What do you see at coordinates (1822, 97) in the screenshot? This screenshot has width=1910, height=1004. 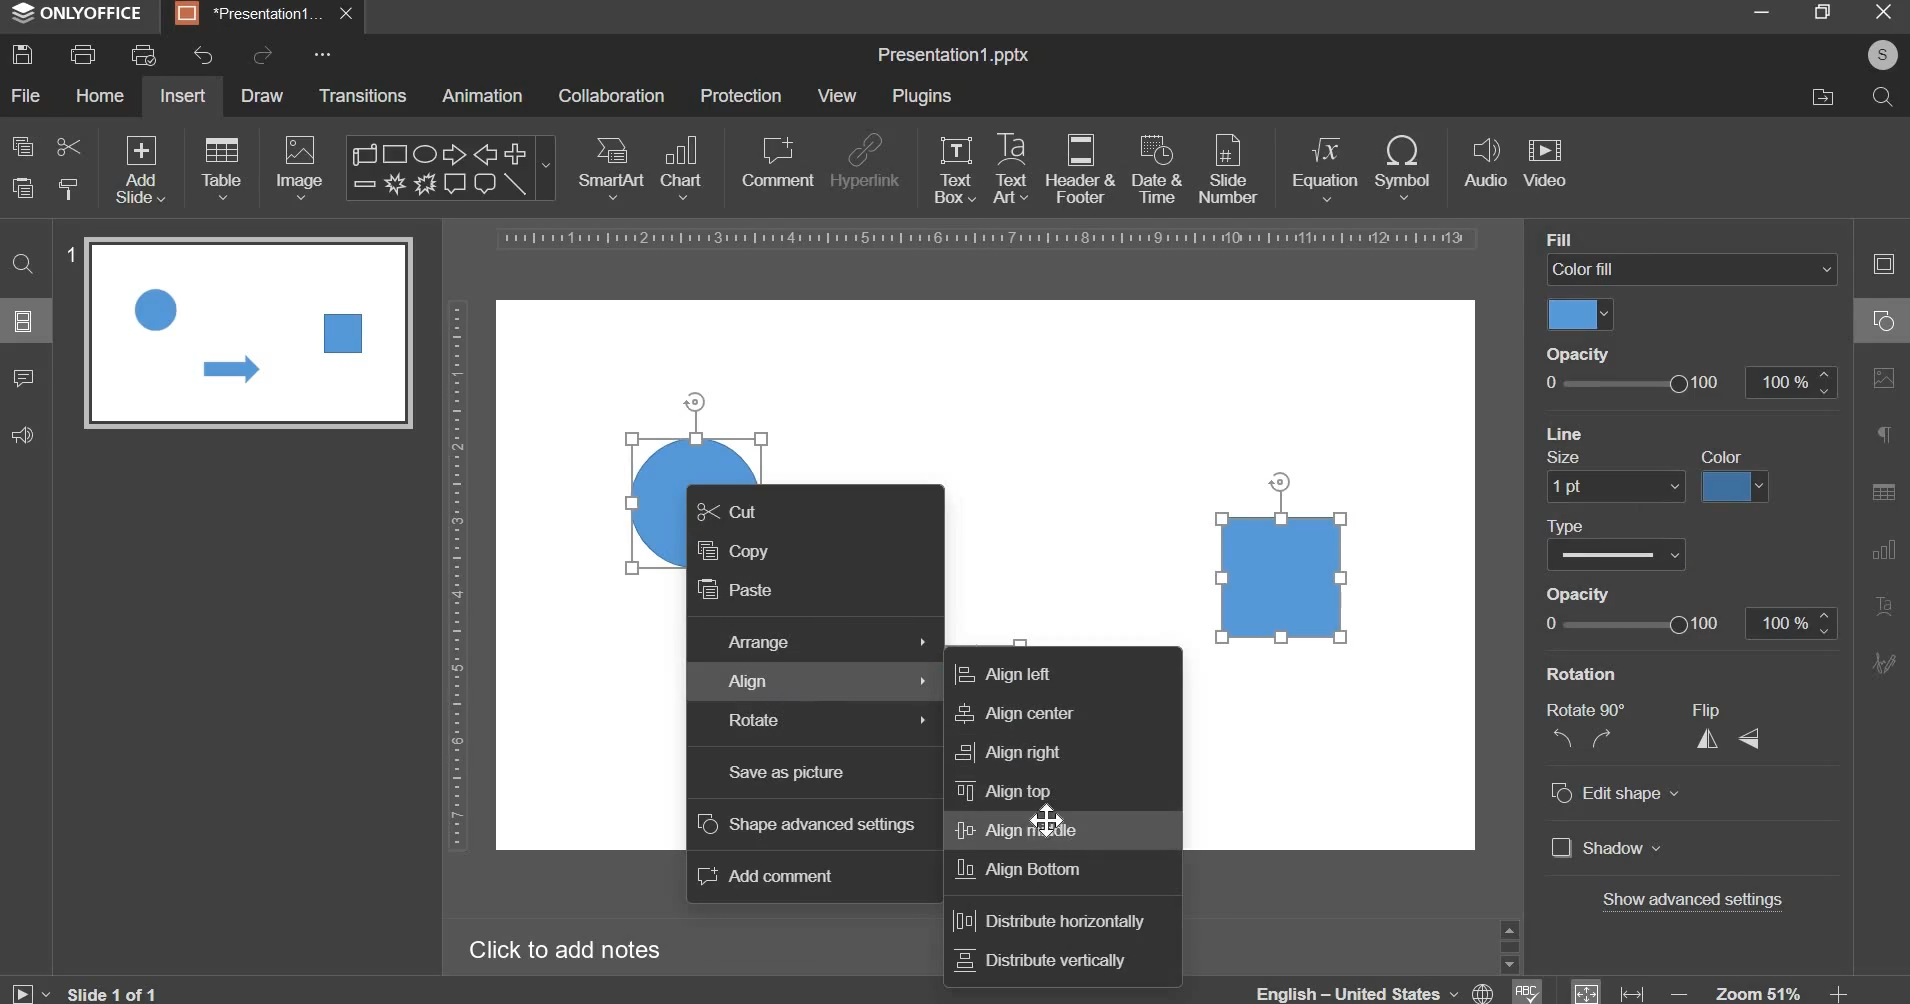 I see `file location` at bounding box center [1822, 97].